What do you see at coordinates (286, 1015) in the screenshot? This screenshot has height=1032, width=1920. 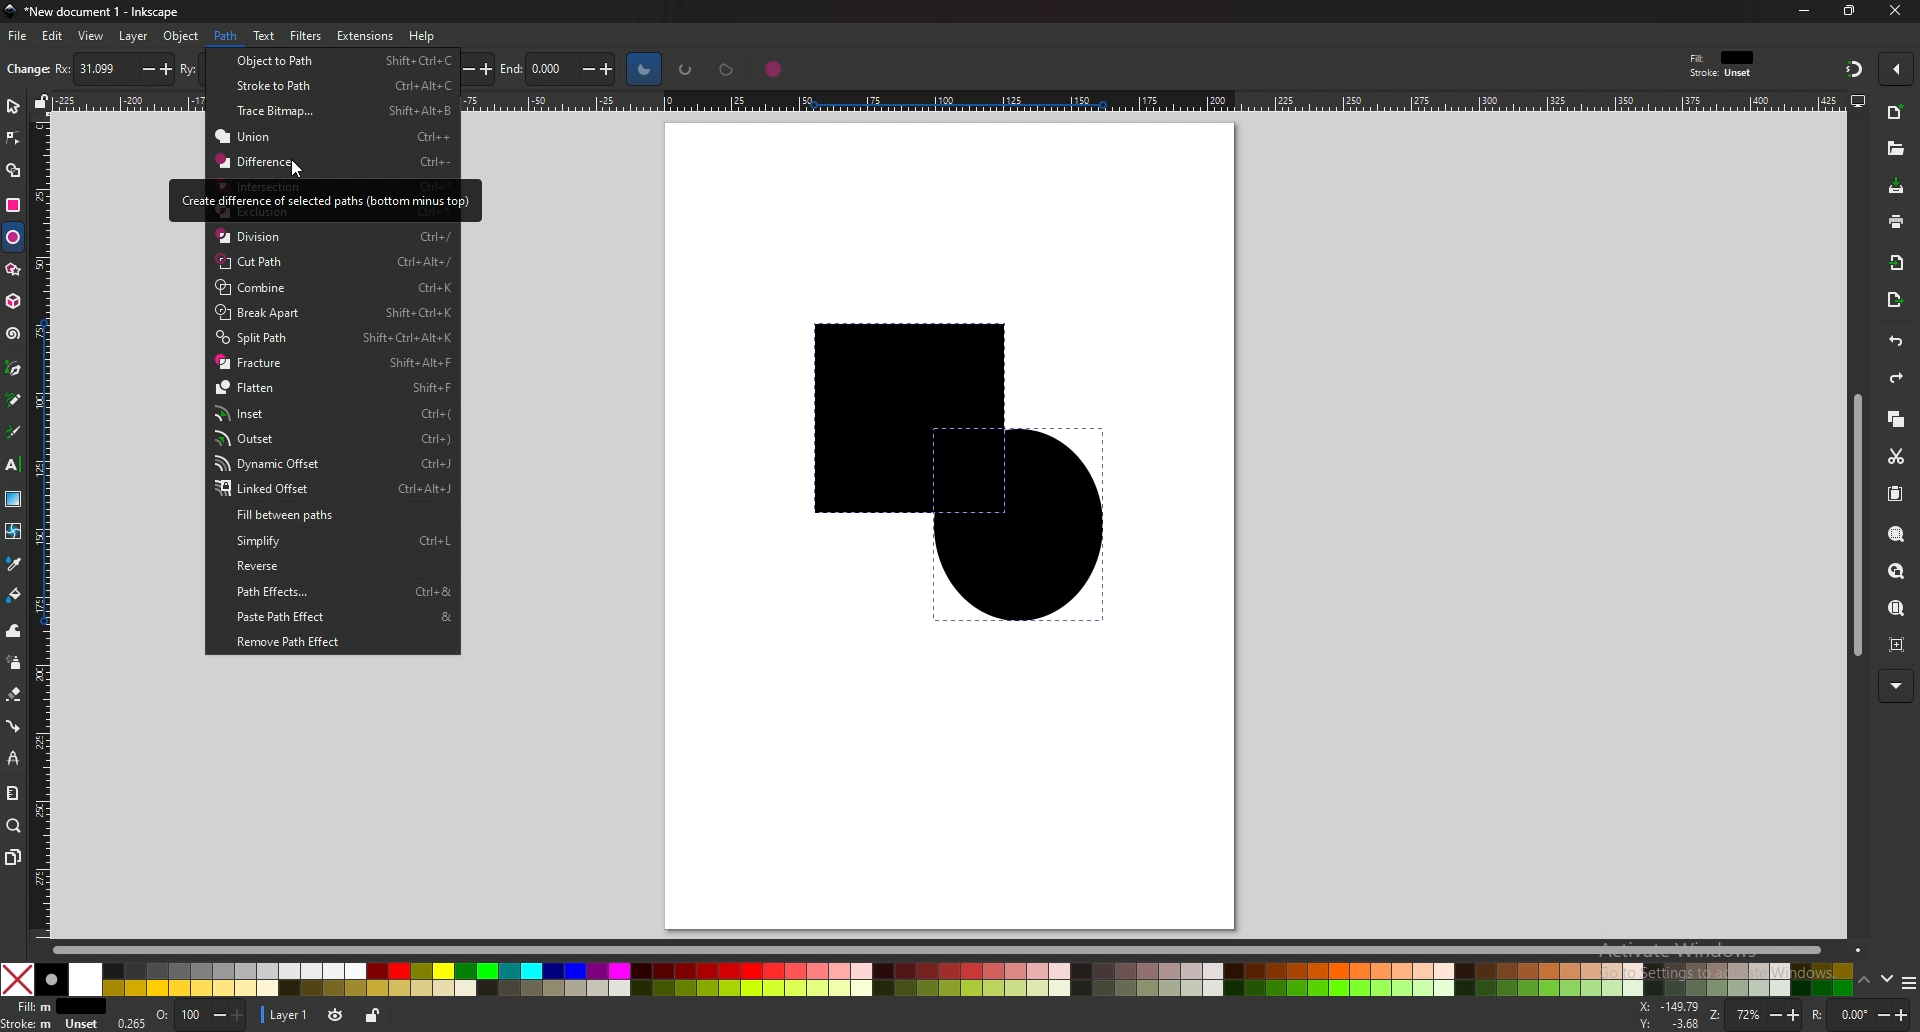 I see `layer` at bounding box center [286, 1015].